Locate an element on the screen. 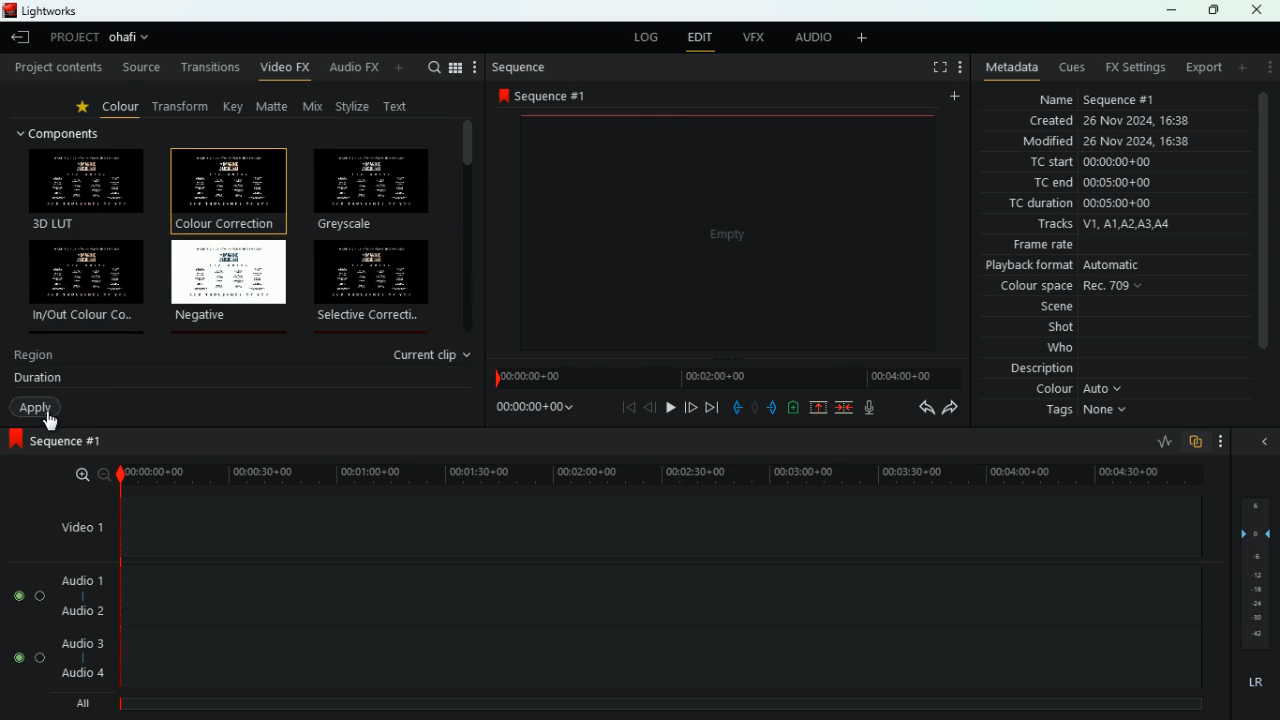 This screenshot has height=720, width=1280. advance is located at coordinates (688, 406).